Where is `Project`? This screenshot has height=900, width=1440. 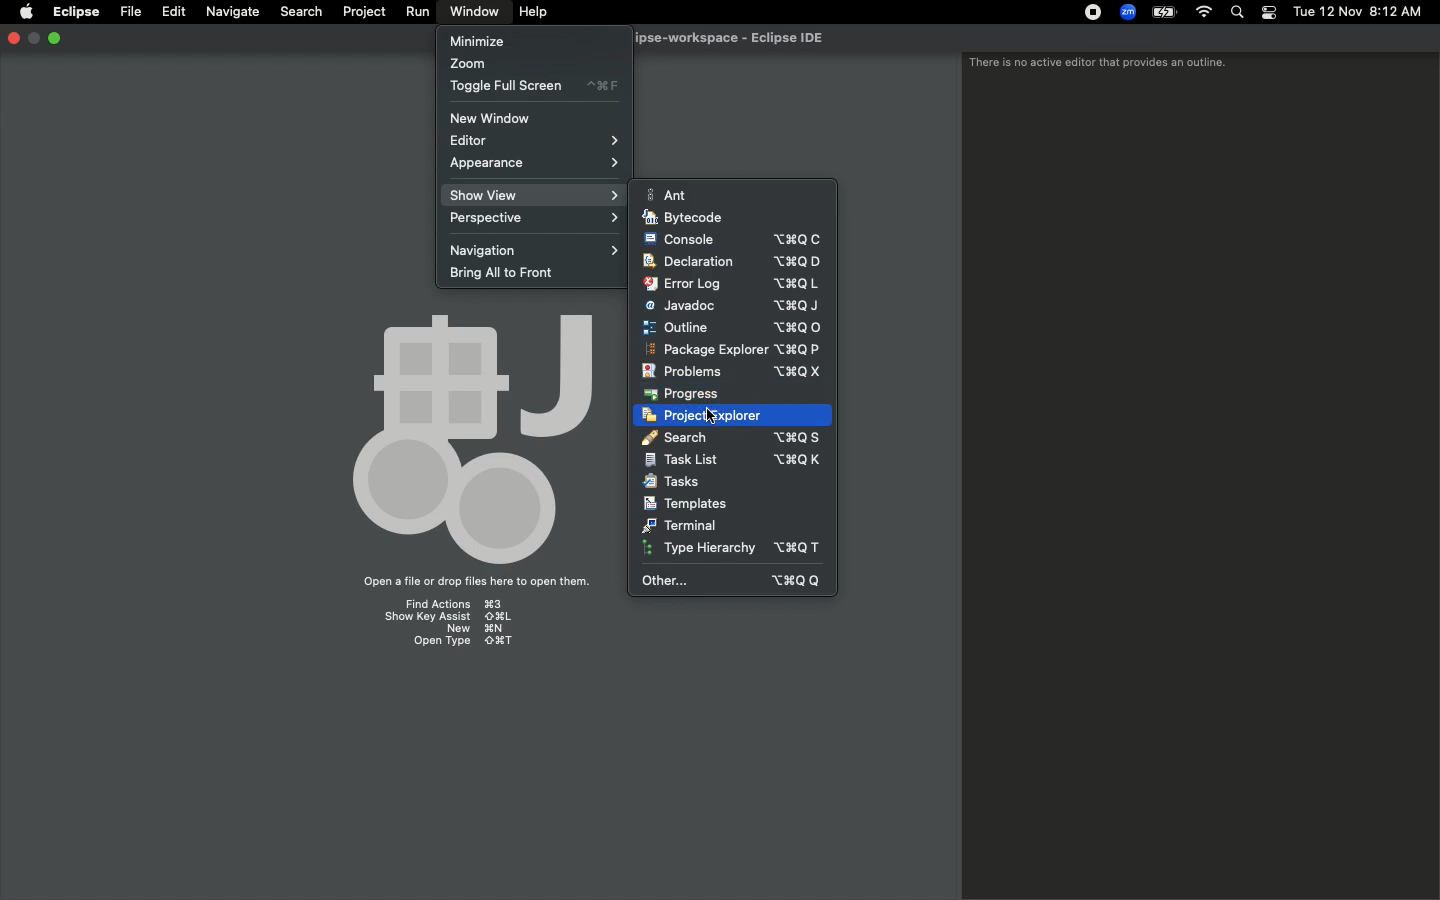 Project is located at coordinates (360, 12).